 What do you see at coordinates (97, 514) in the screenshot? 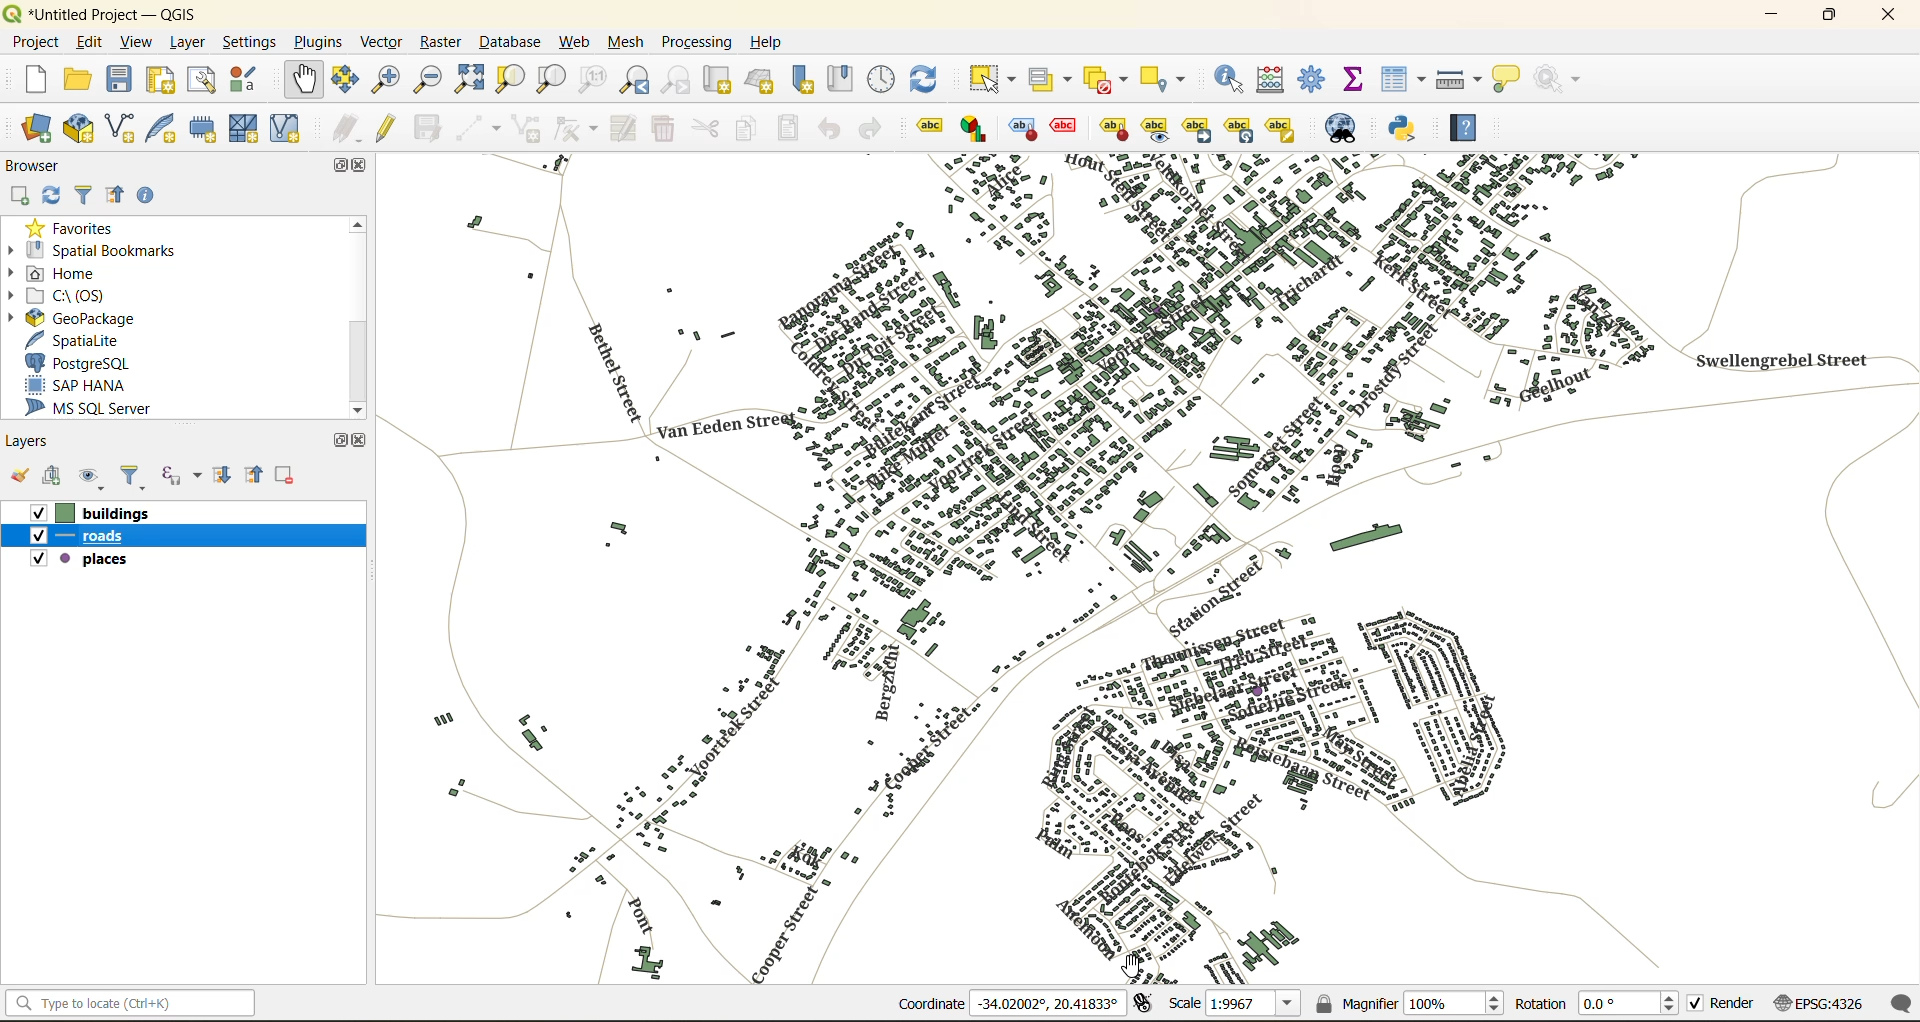
I see `buildings layer` at bounding box center [97, 514].